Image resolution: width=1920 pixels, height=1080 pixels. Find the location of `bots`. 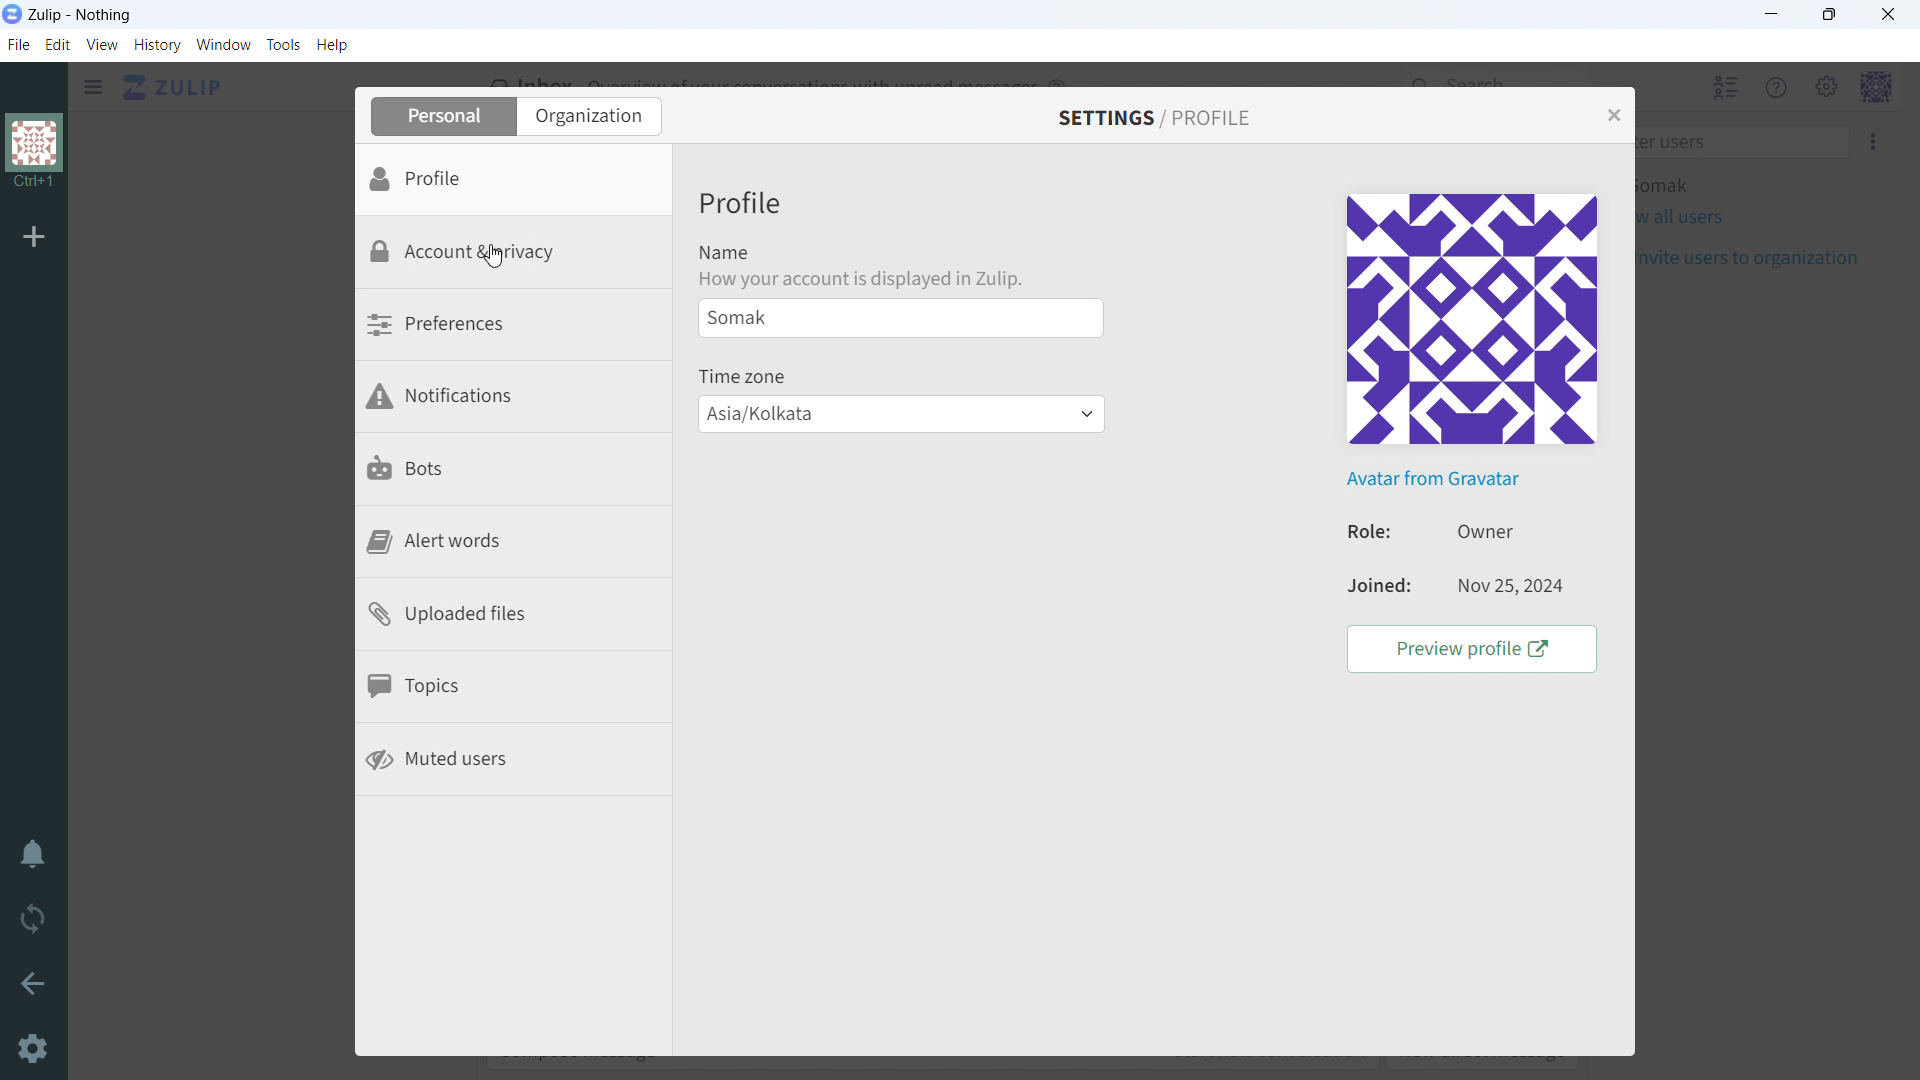

bots is located at coordinates (516, 472).